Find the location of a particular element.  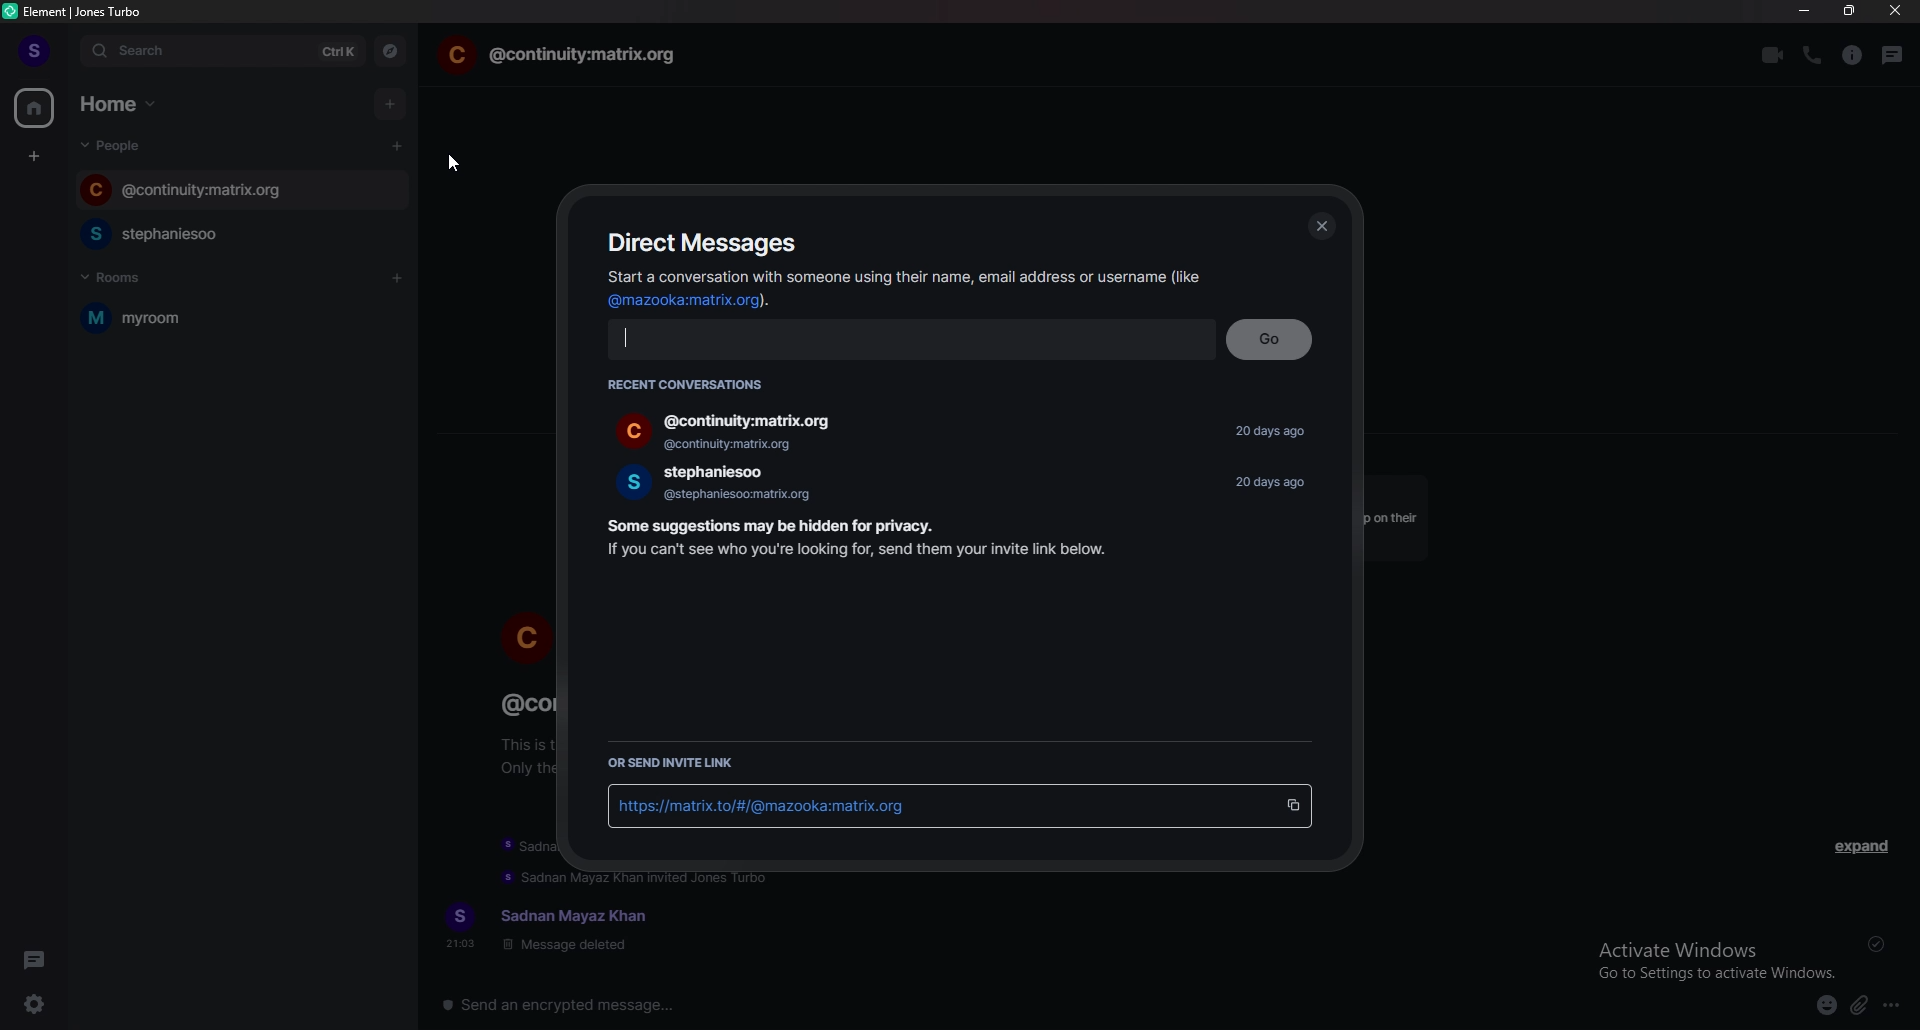

quick settings is located at coordinates (36, 1003).